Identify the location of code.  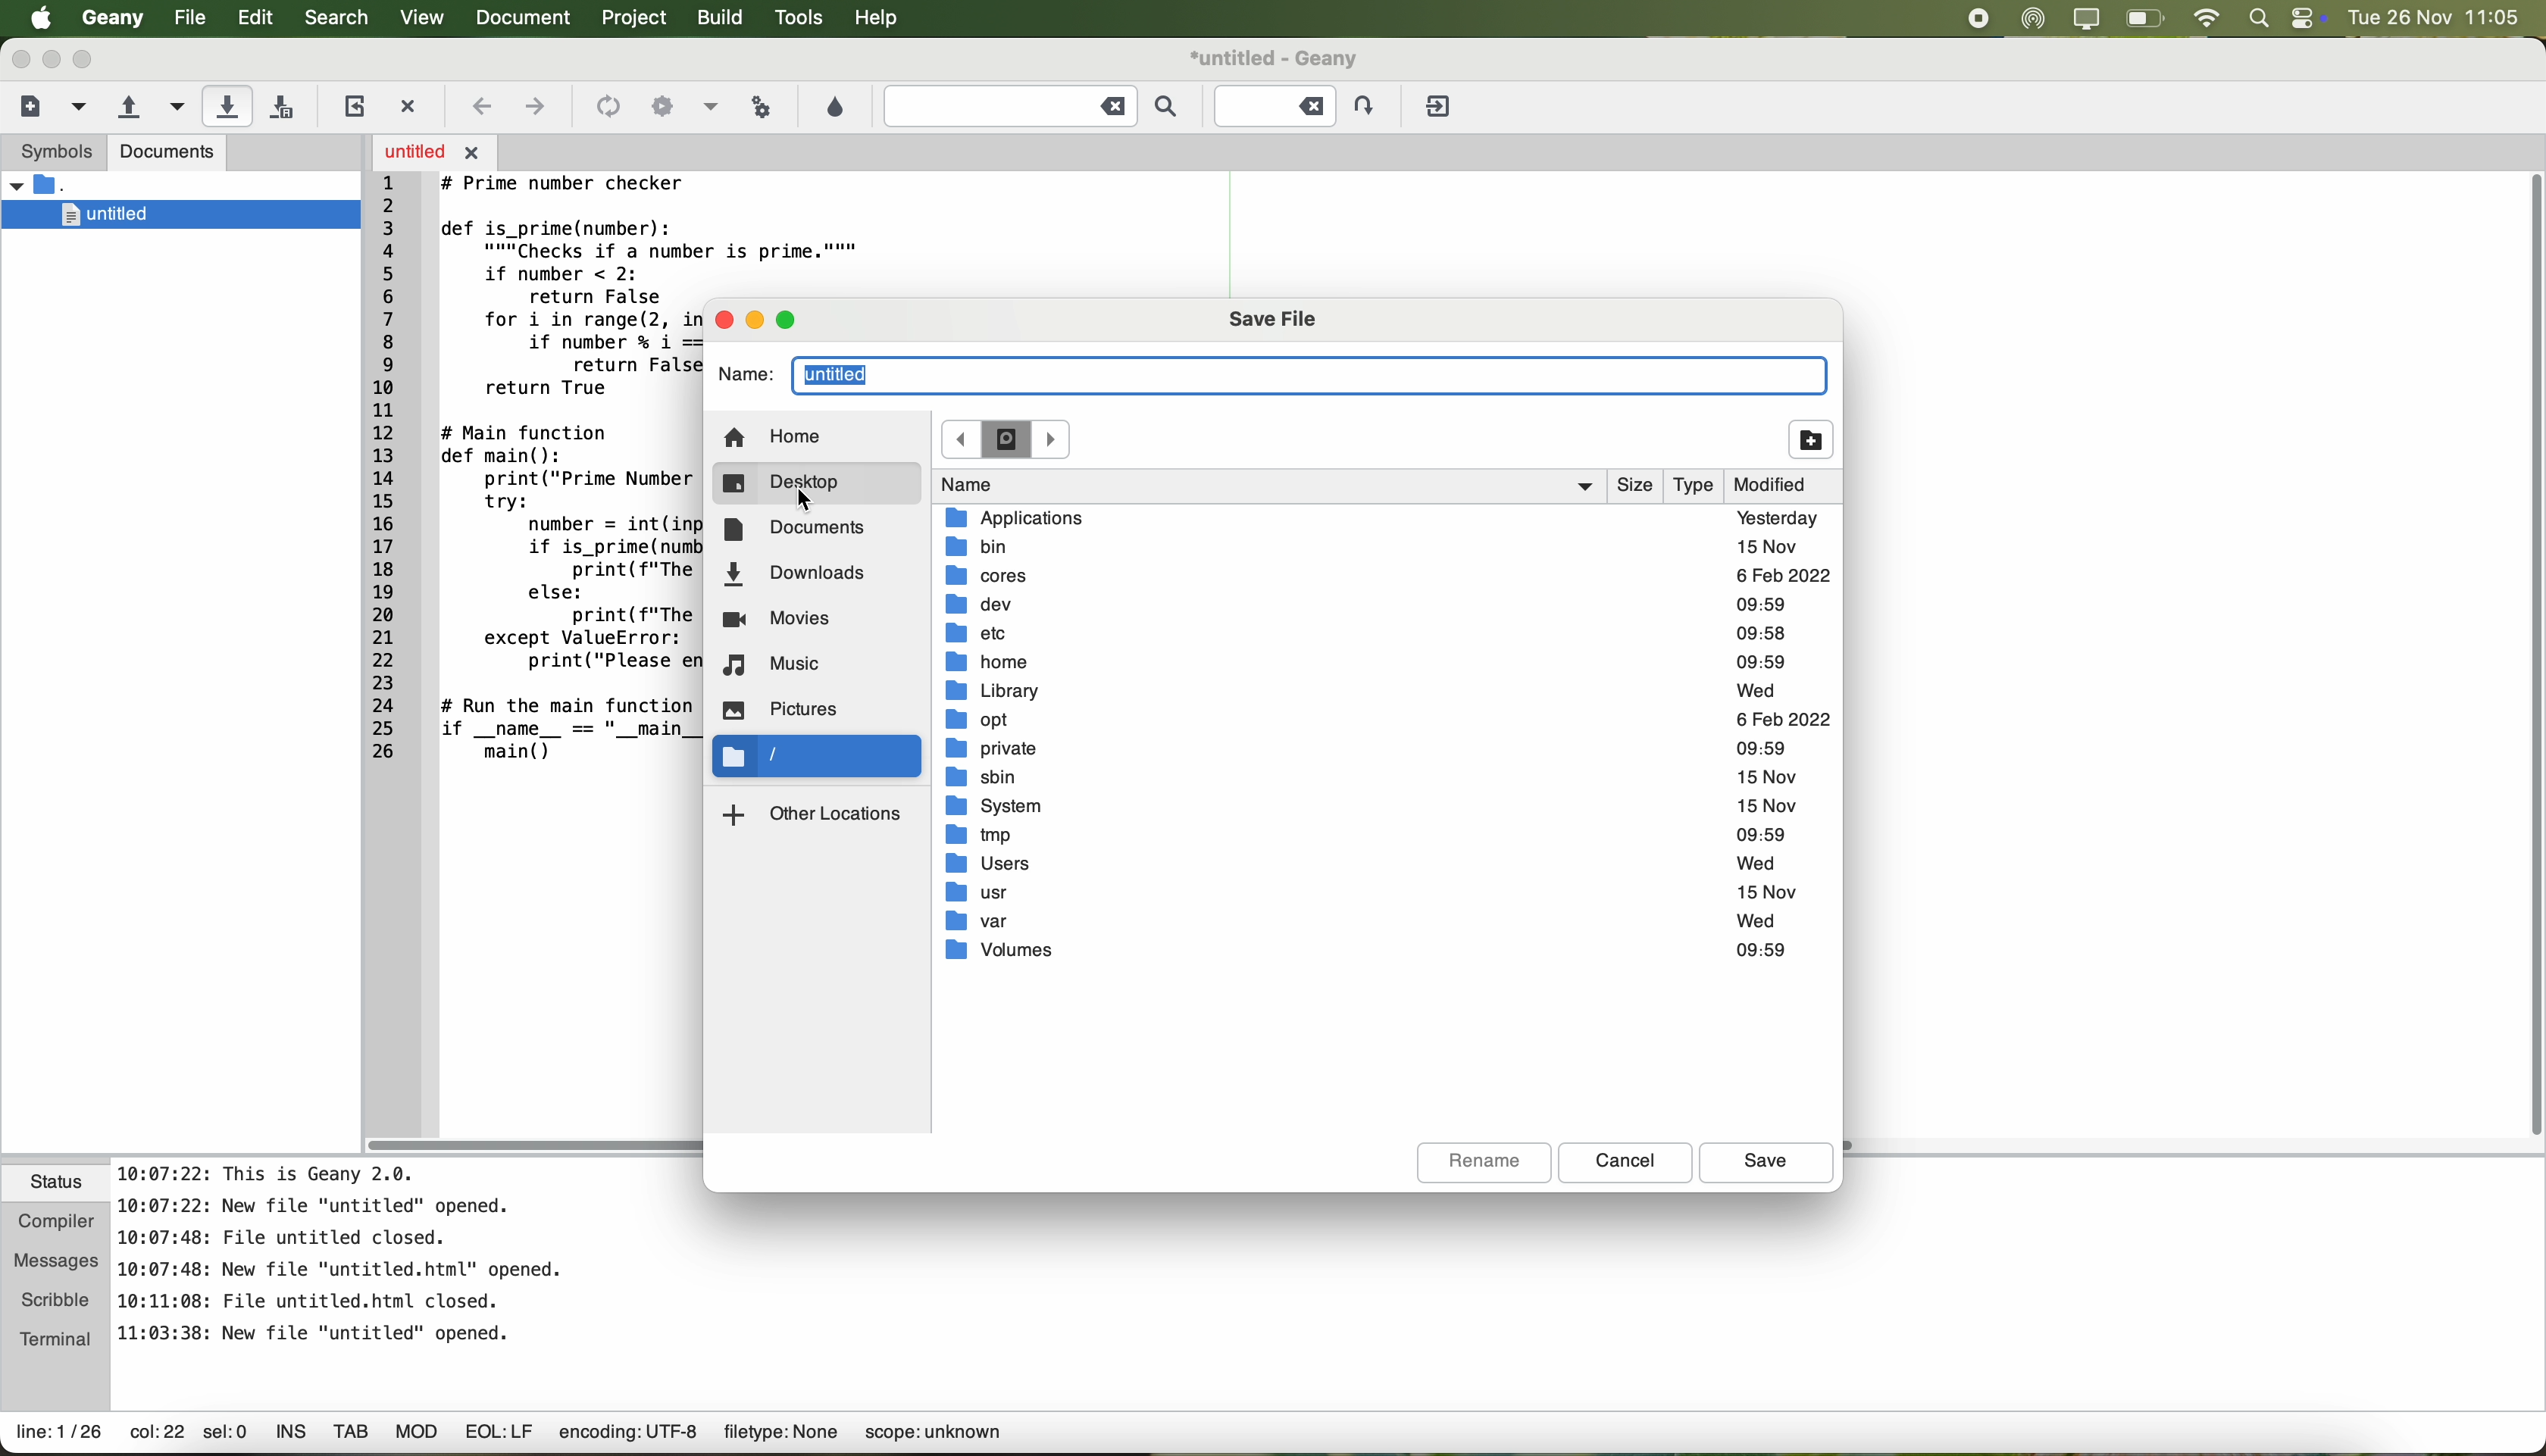
(539, 490).